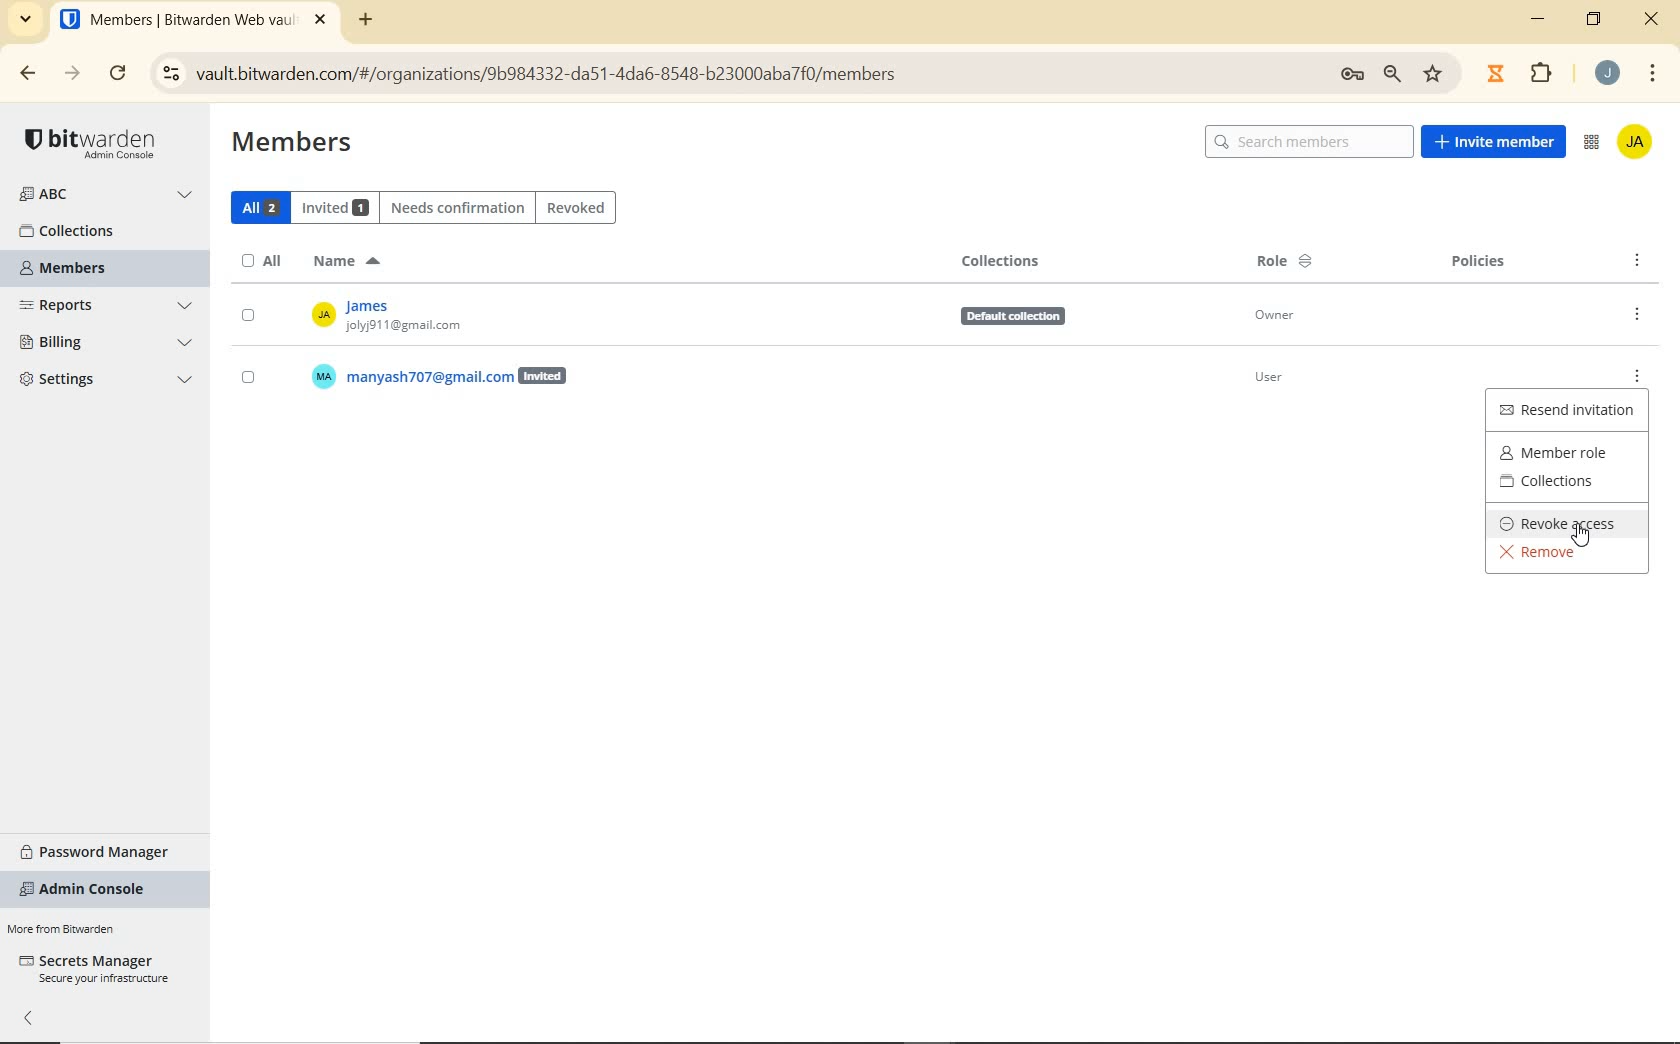  Describe the element at coordinates (1495, 143) in the screenshot. I see `INVITE MEMBER` at that location.